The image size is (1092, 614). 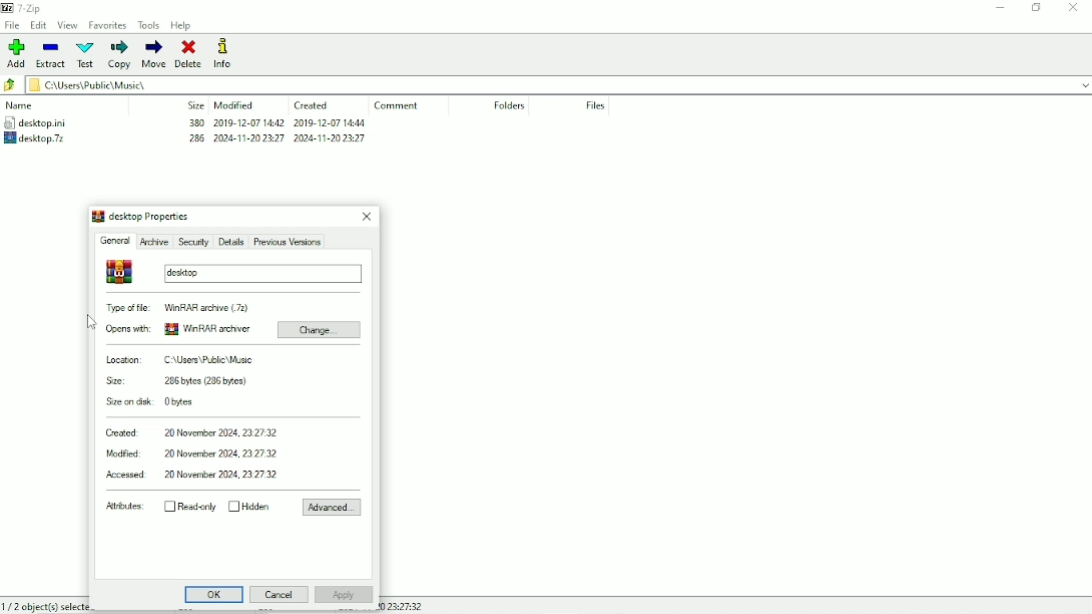 I want to click on OK, so click(x=215, y=595).